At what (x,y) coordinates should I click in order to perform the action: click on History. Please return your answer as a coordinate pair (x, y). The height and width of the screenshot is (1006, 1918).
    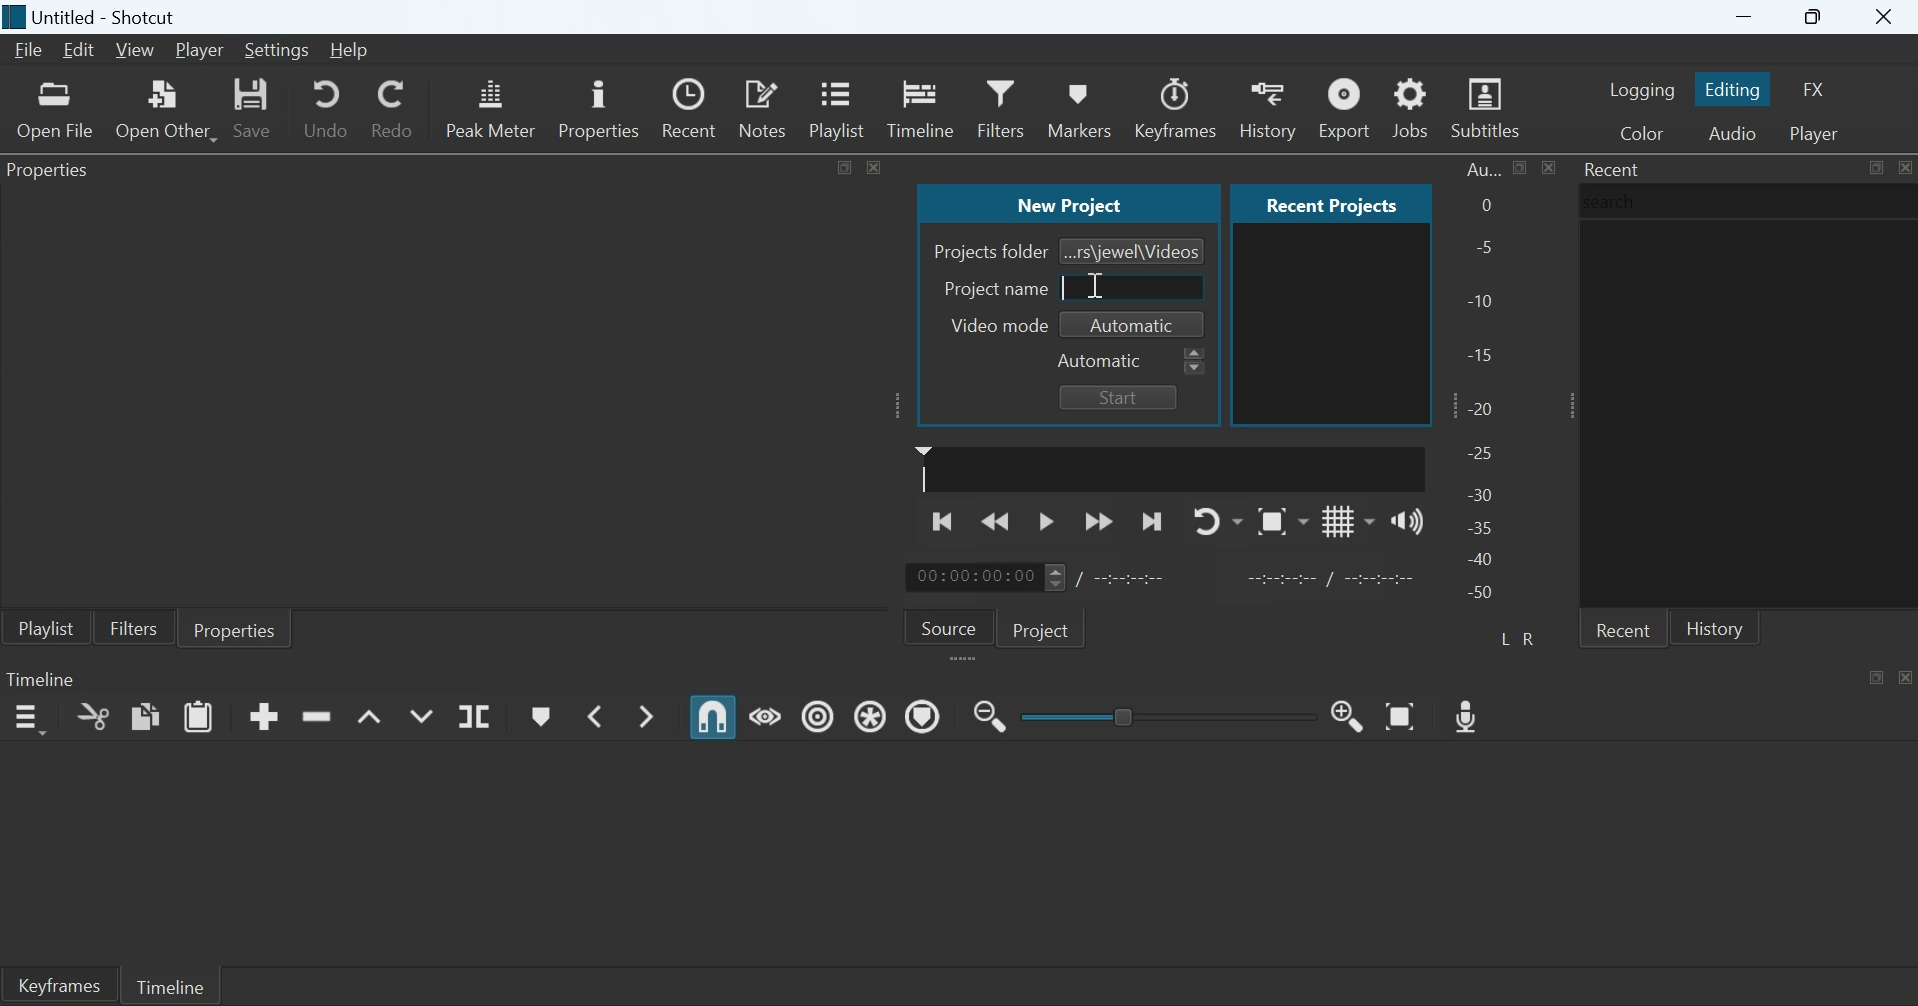
    Looking at the image, I should click on (1266, 108).